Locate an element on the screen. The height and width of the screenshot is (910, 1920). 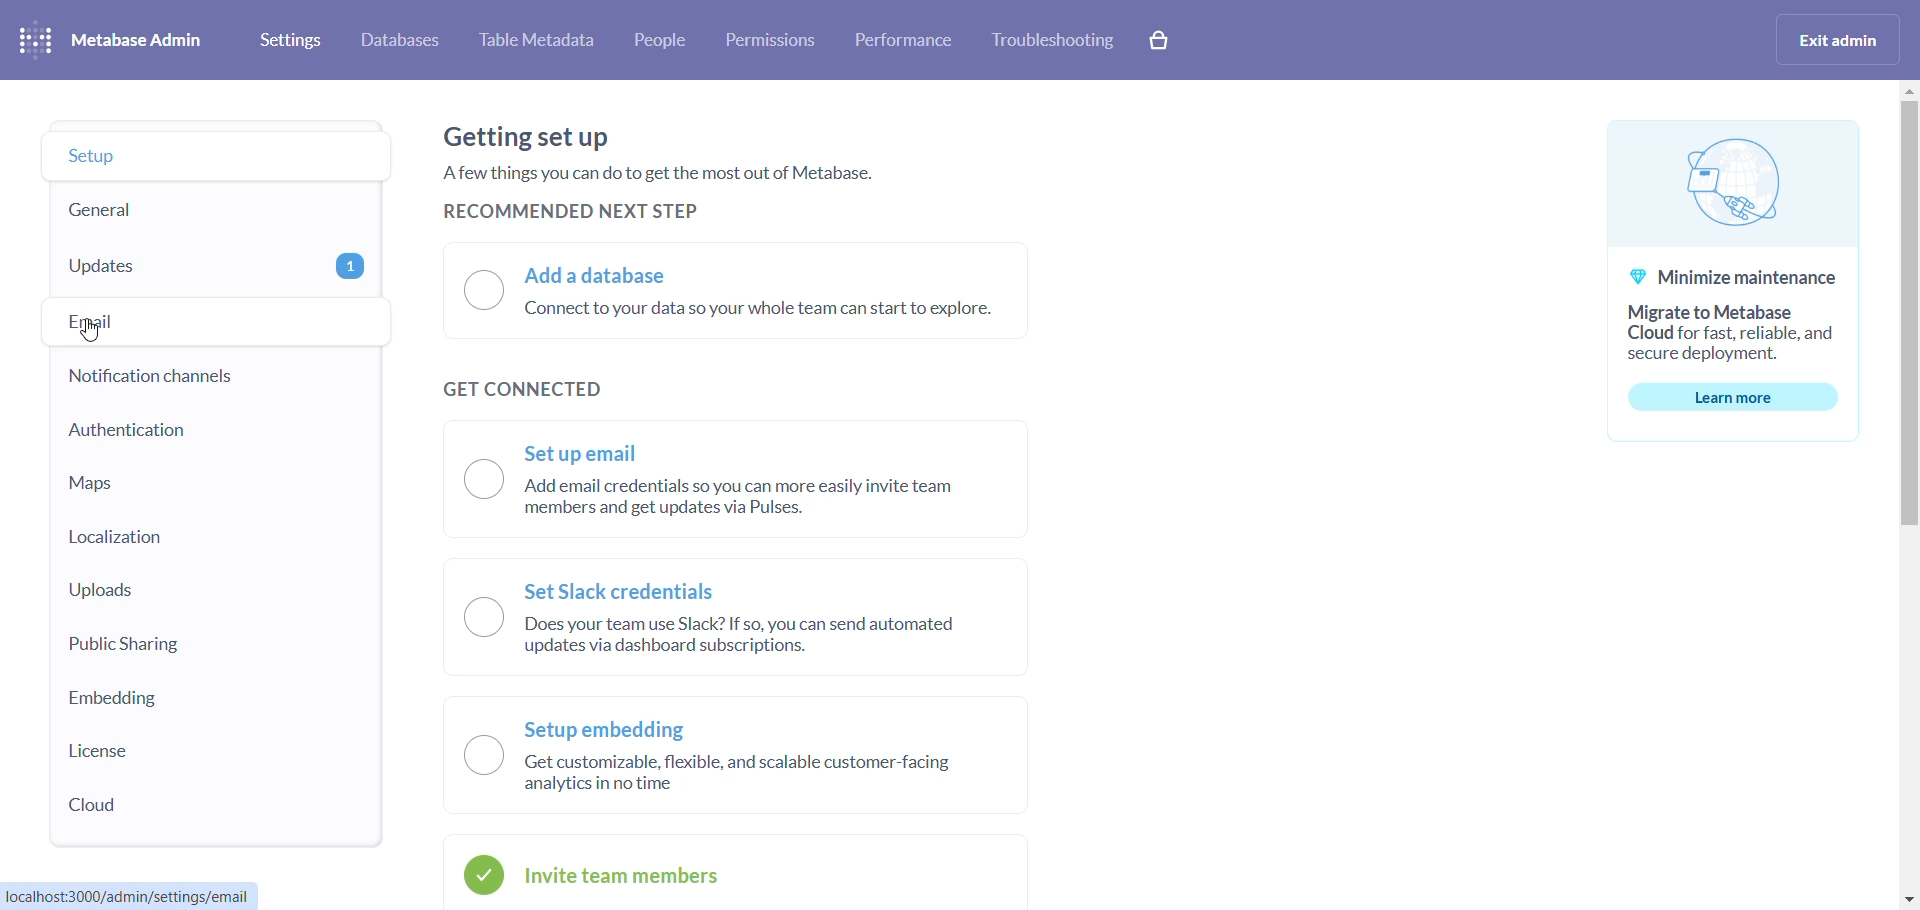
email is located at coordinates (196, 324).